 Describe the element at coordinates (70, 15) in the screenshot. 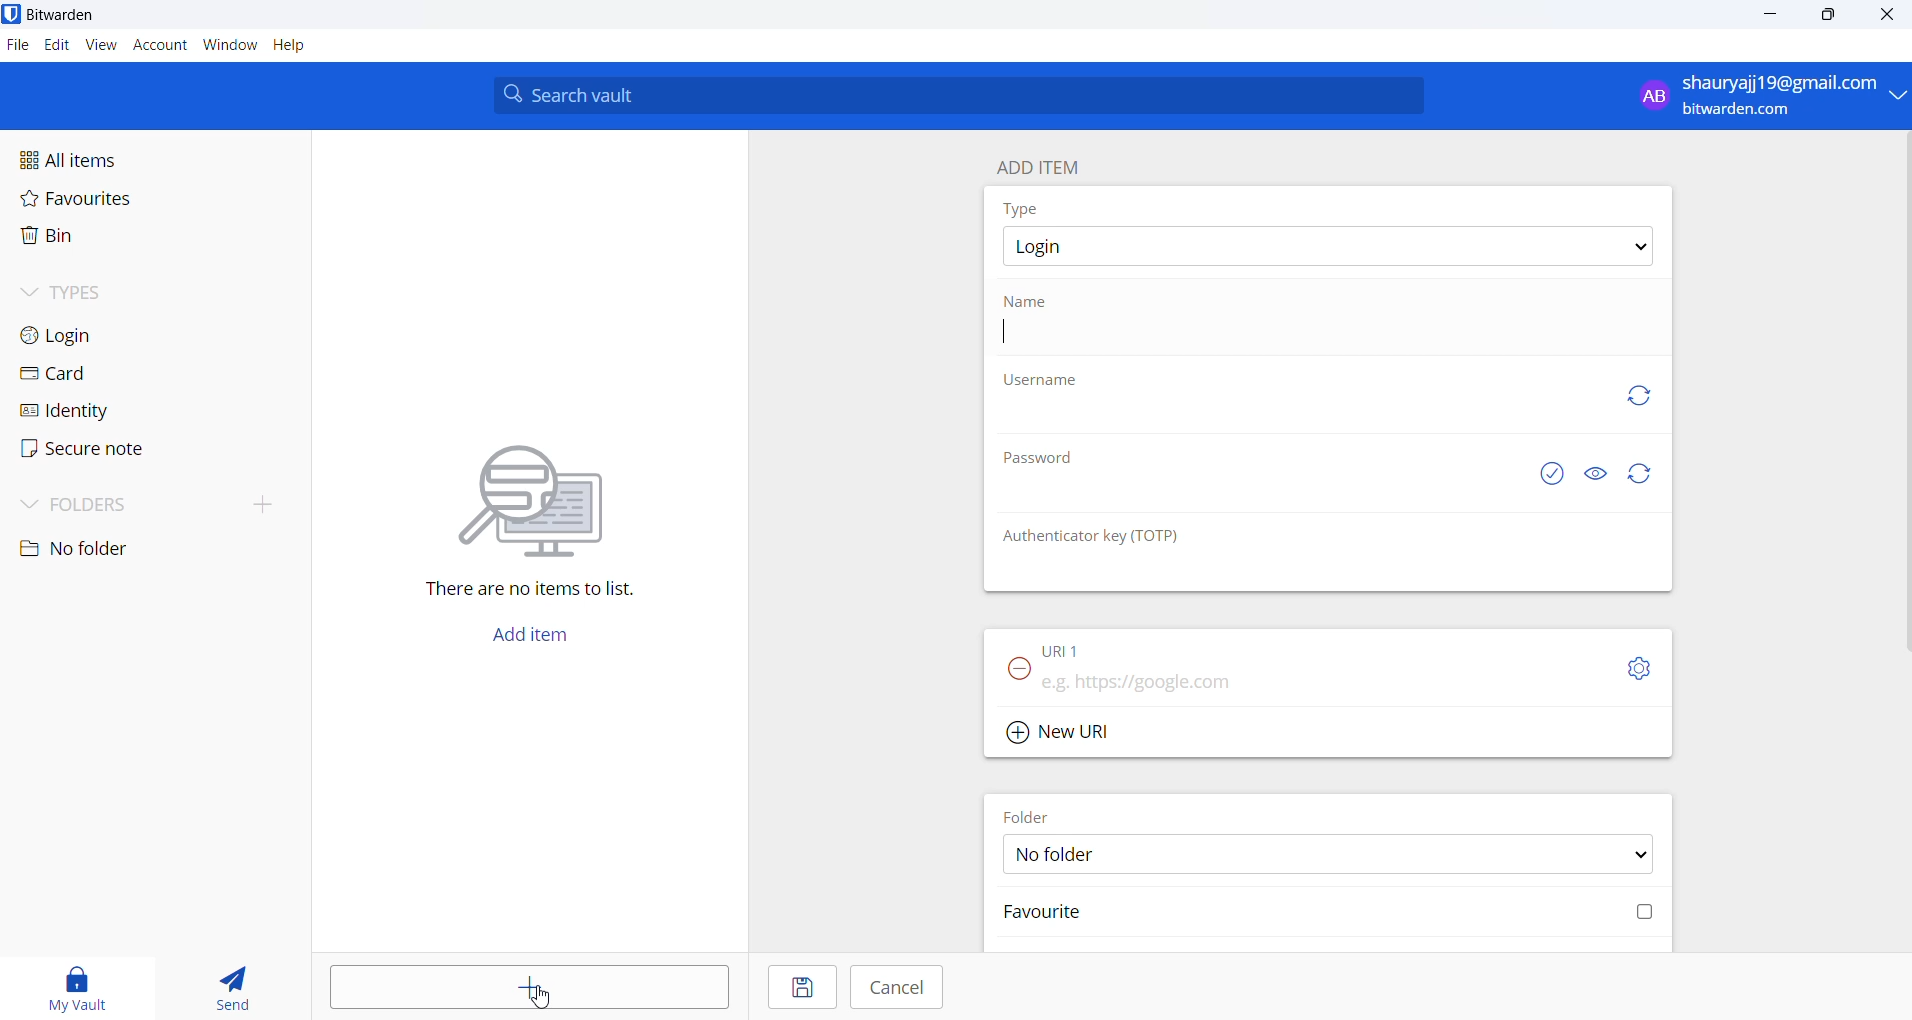

I see `application name` at that location.